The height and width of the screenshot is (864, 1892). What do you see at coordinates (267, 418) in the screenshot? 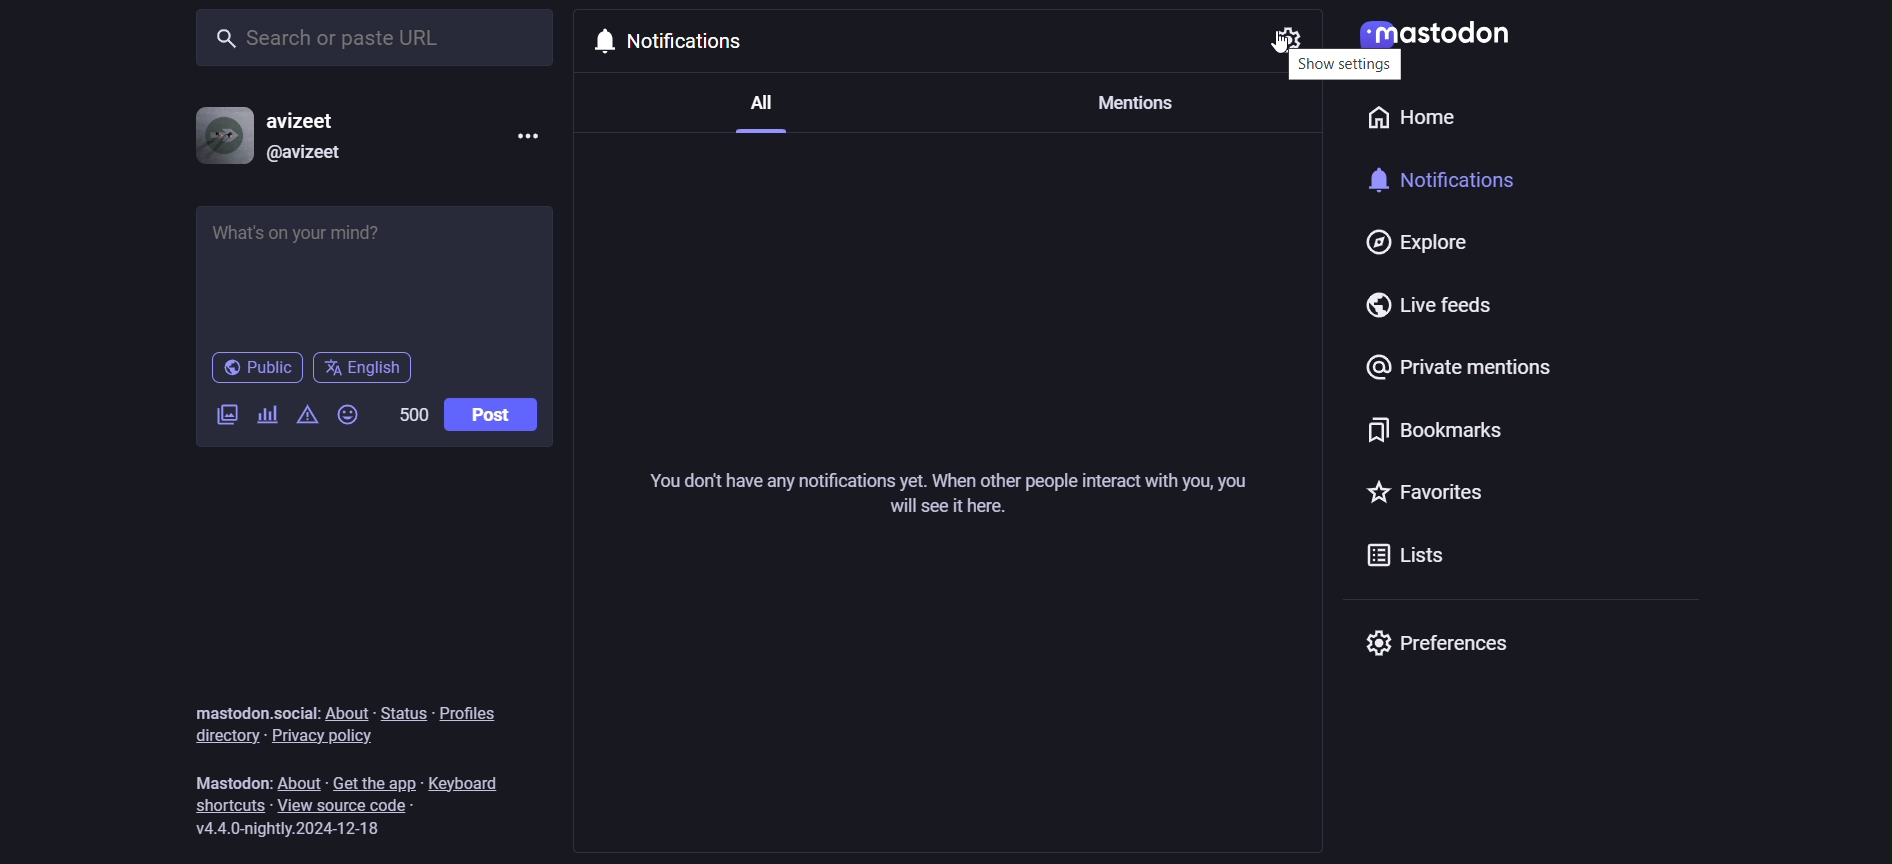
I see `add a poll` at bounding box center [267, 418].